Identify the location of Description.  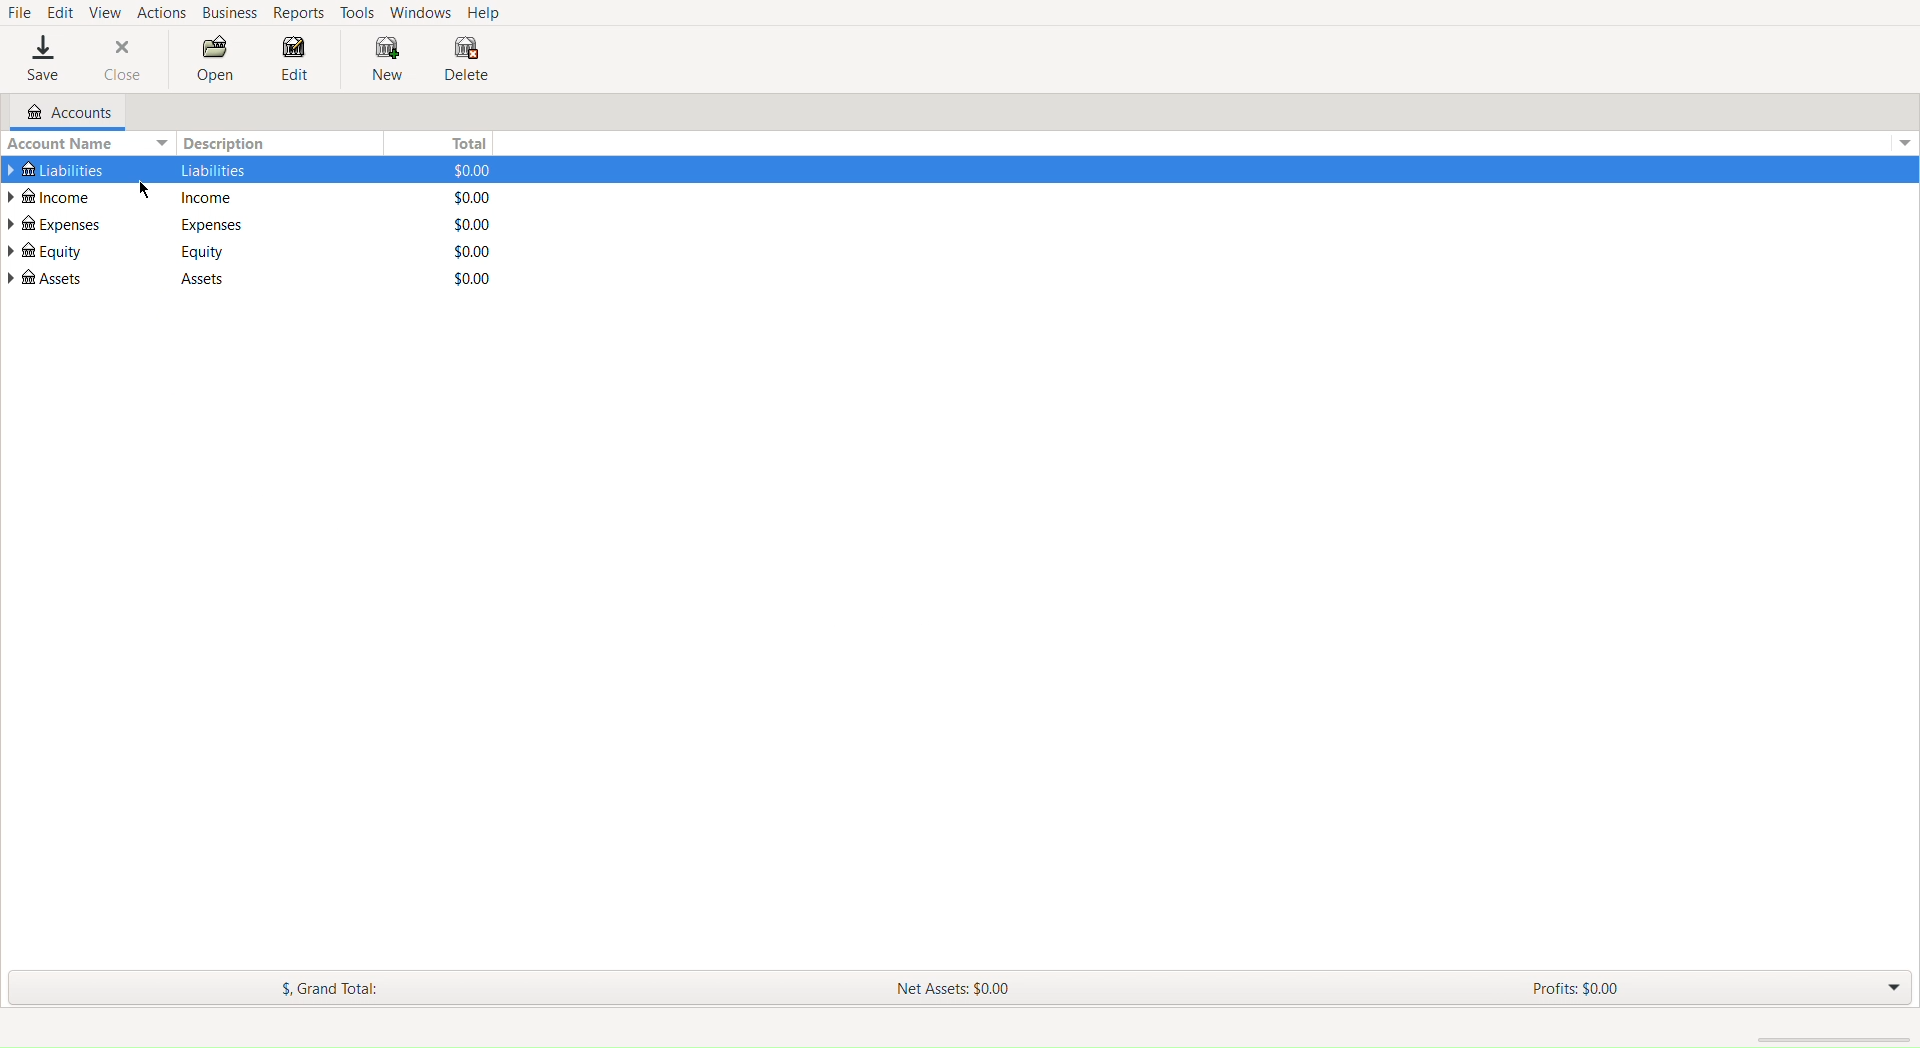
(225, 144).